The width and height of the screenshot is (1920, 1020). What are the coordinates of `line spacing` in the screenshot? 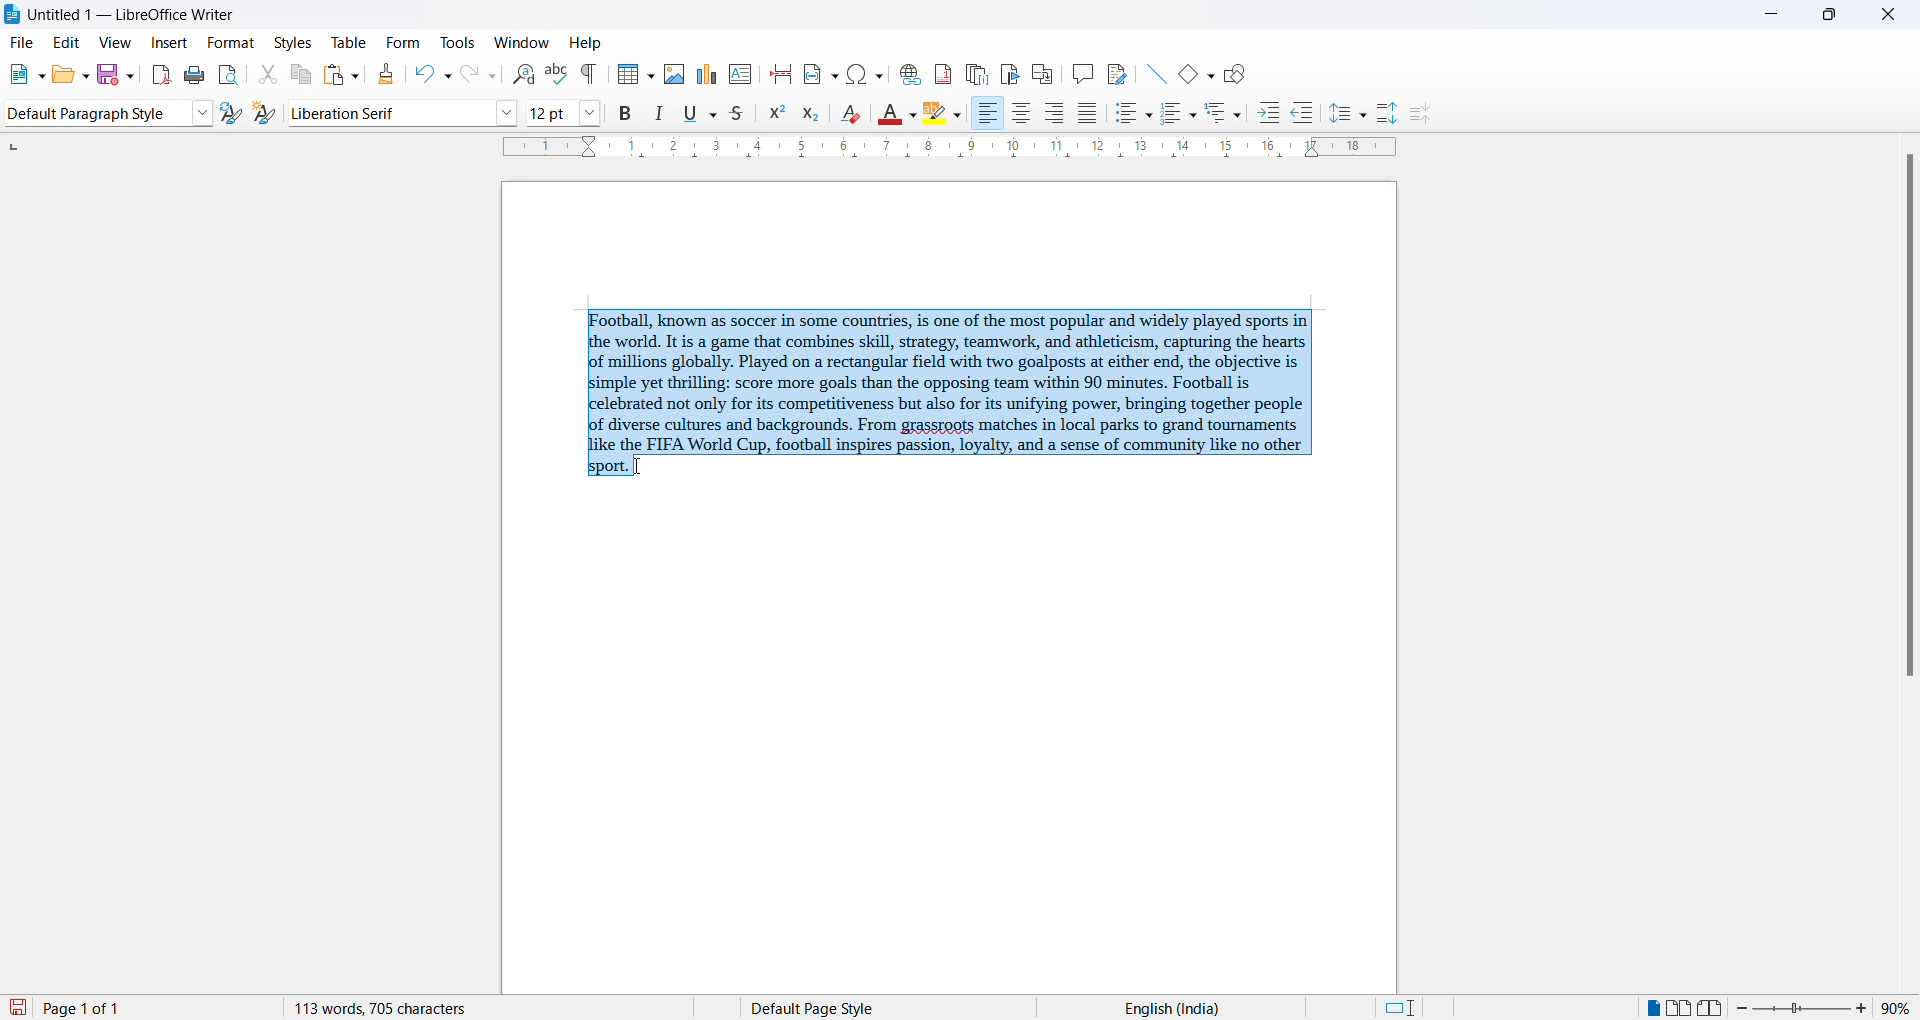 It's located at (1339, 114).